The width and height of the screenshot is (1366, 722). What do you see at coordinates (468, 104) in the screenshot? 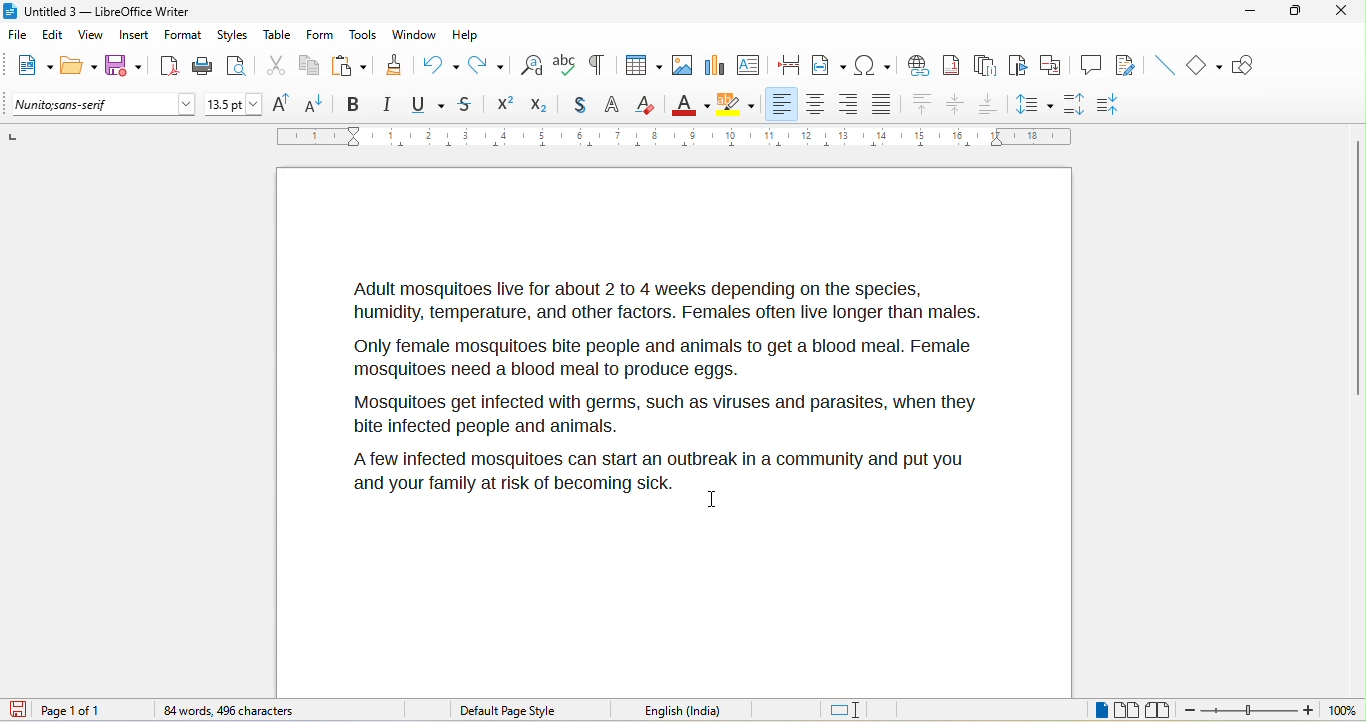
I see `strikethrough` at bounding box center [468, 104].